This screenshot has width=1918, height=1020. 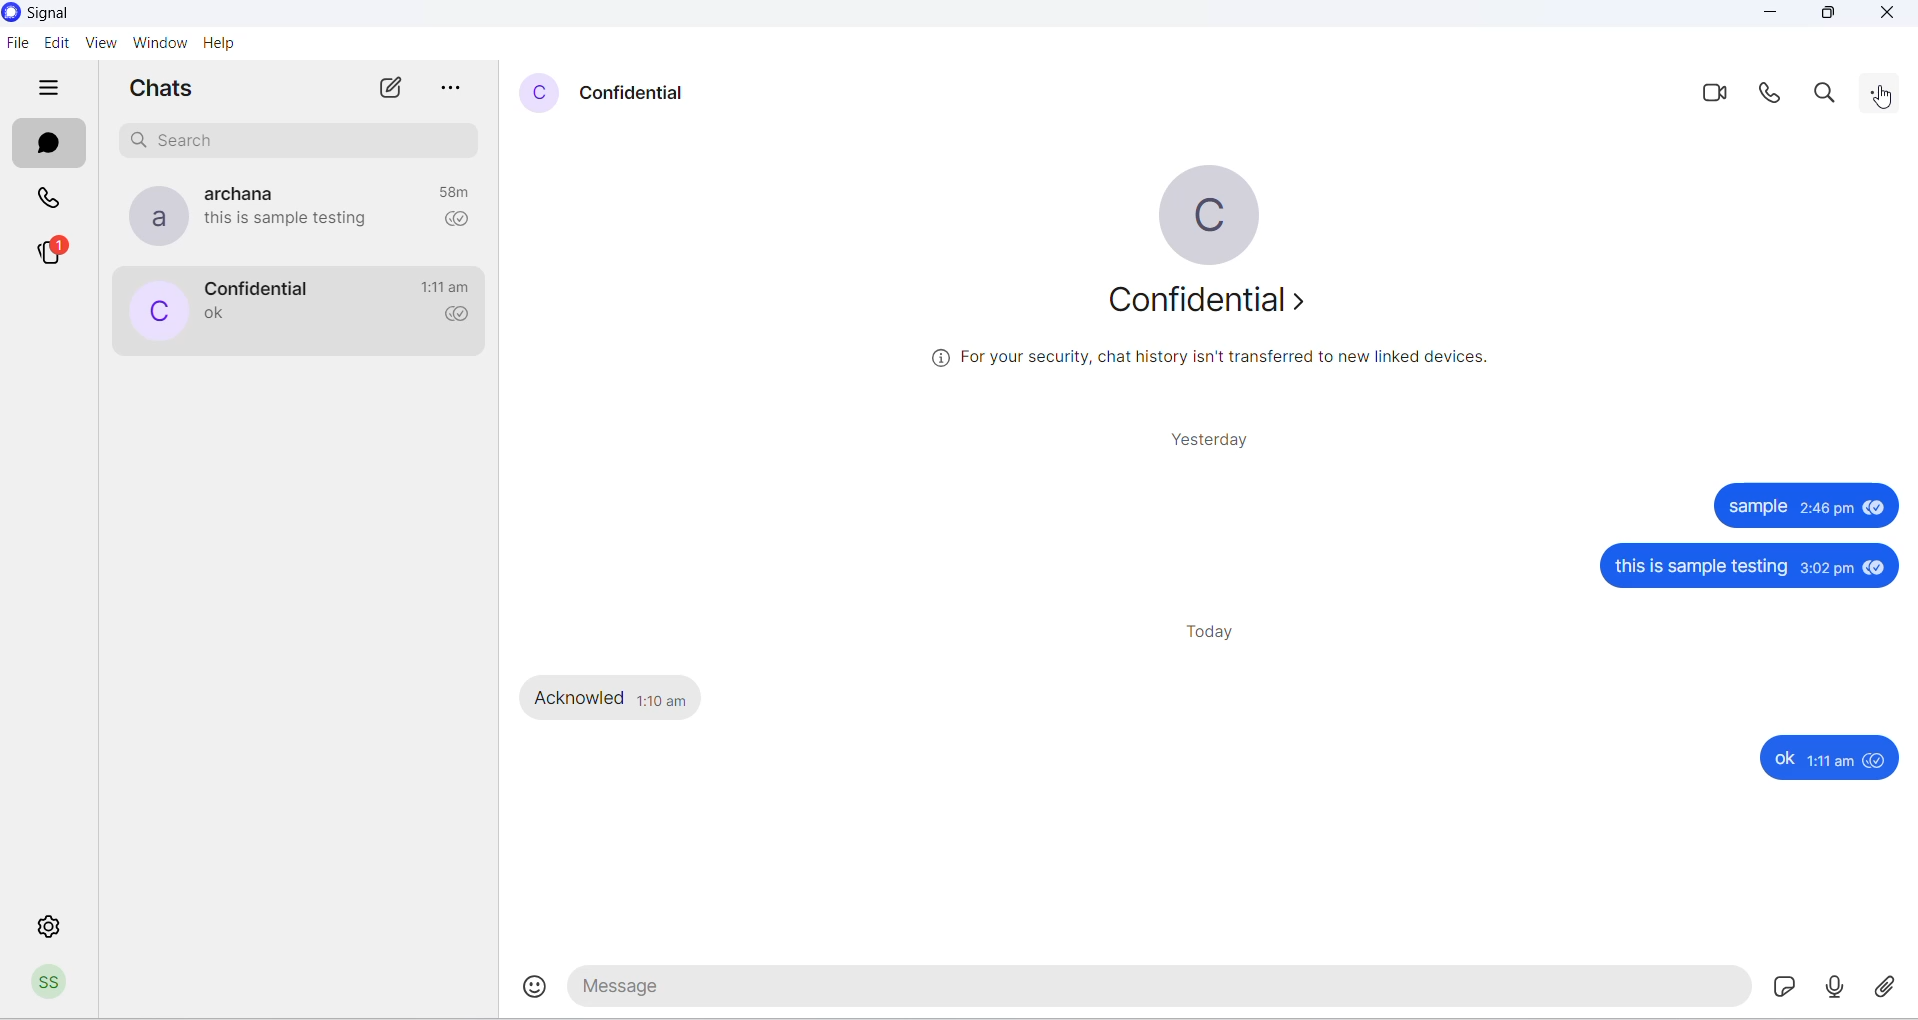 What do you see at coordinates (1781, 989) in the screenshot?
I see `sticker` at bounding box center [1781, 989].